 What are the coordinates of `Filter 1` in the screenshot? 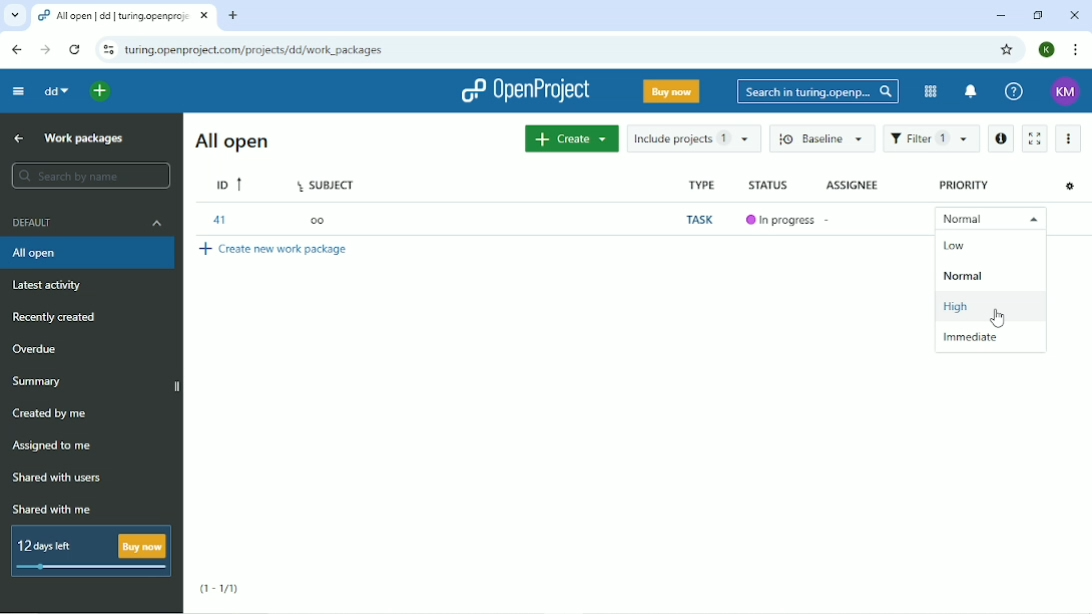 It's located at (939, 141).